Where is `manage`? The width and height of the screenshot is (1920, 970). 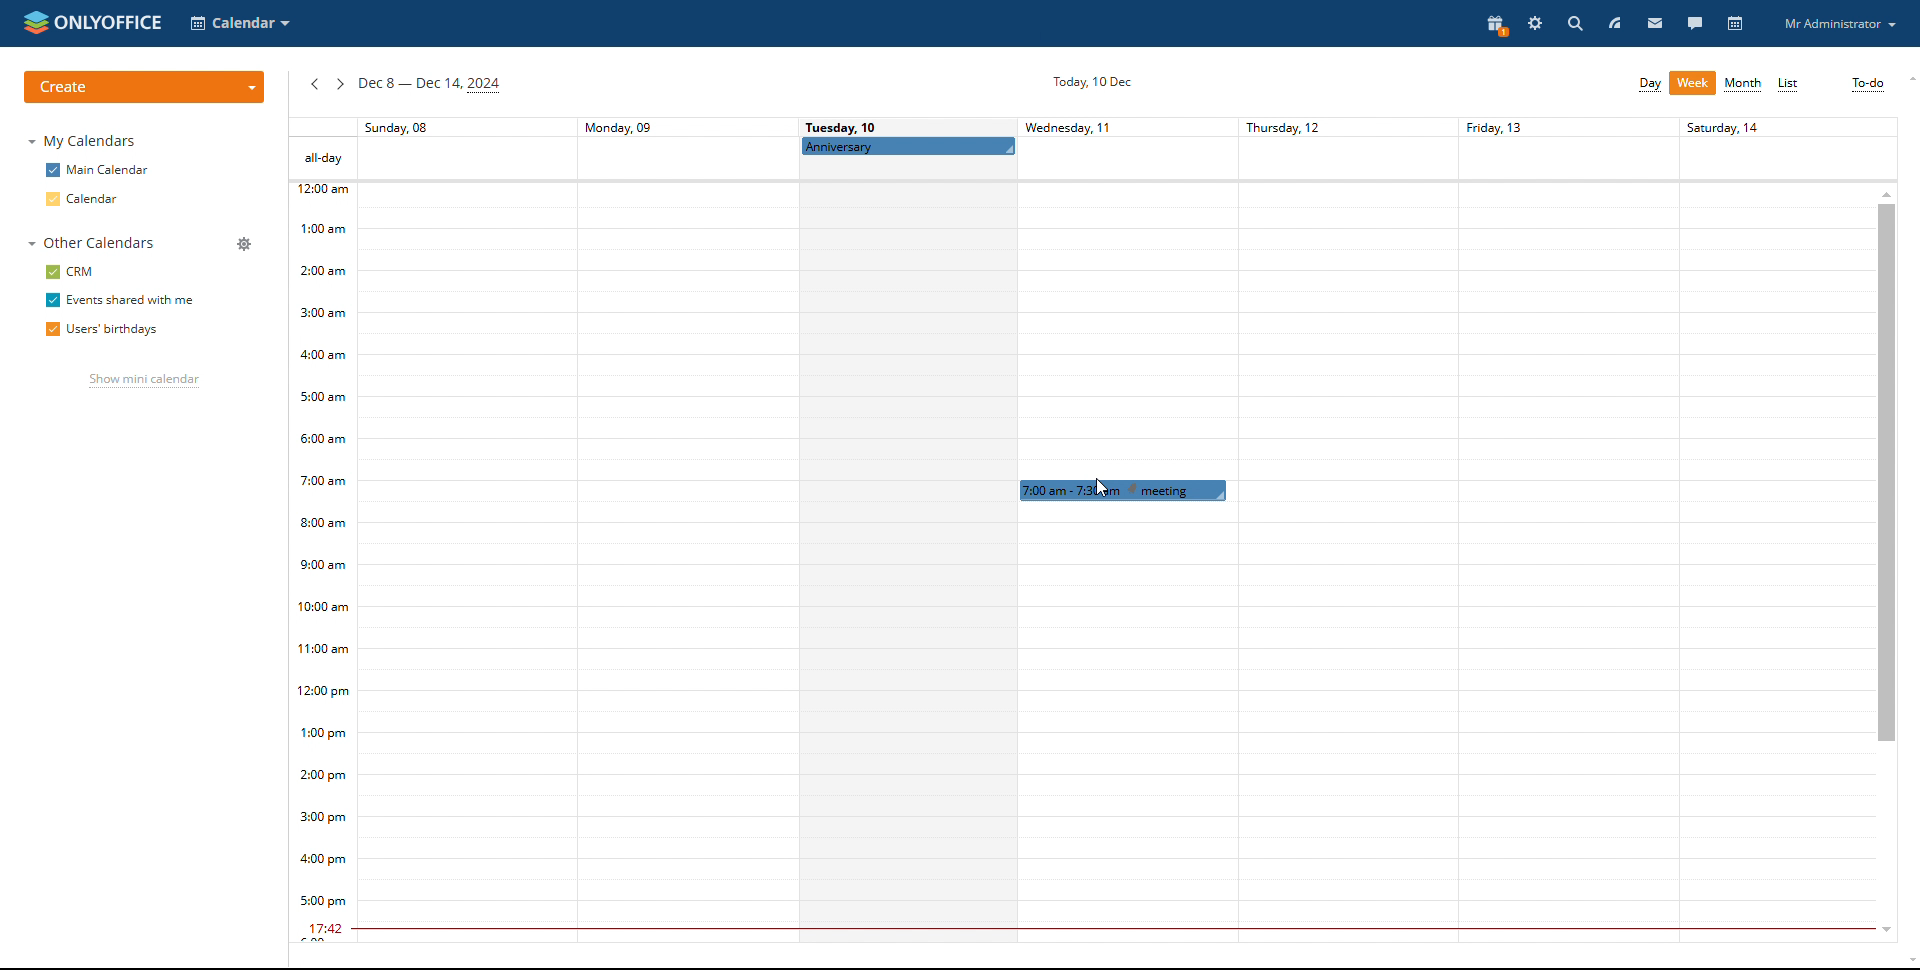
manage is located at coordinates (244, 243).